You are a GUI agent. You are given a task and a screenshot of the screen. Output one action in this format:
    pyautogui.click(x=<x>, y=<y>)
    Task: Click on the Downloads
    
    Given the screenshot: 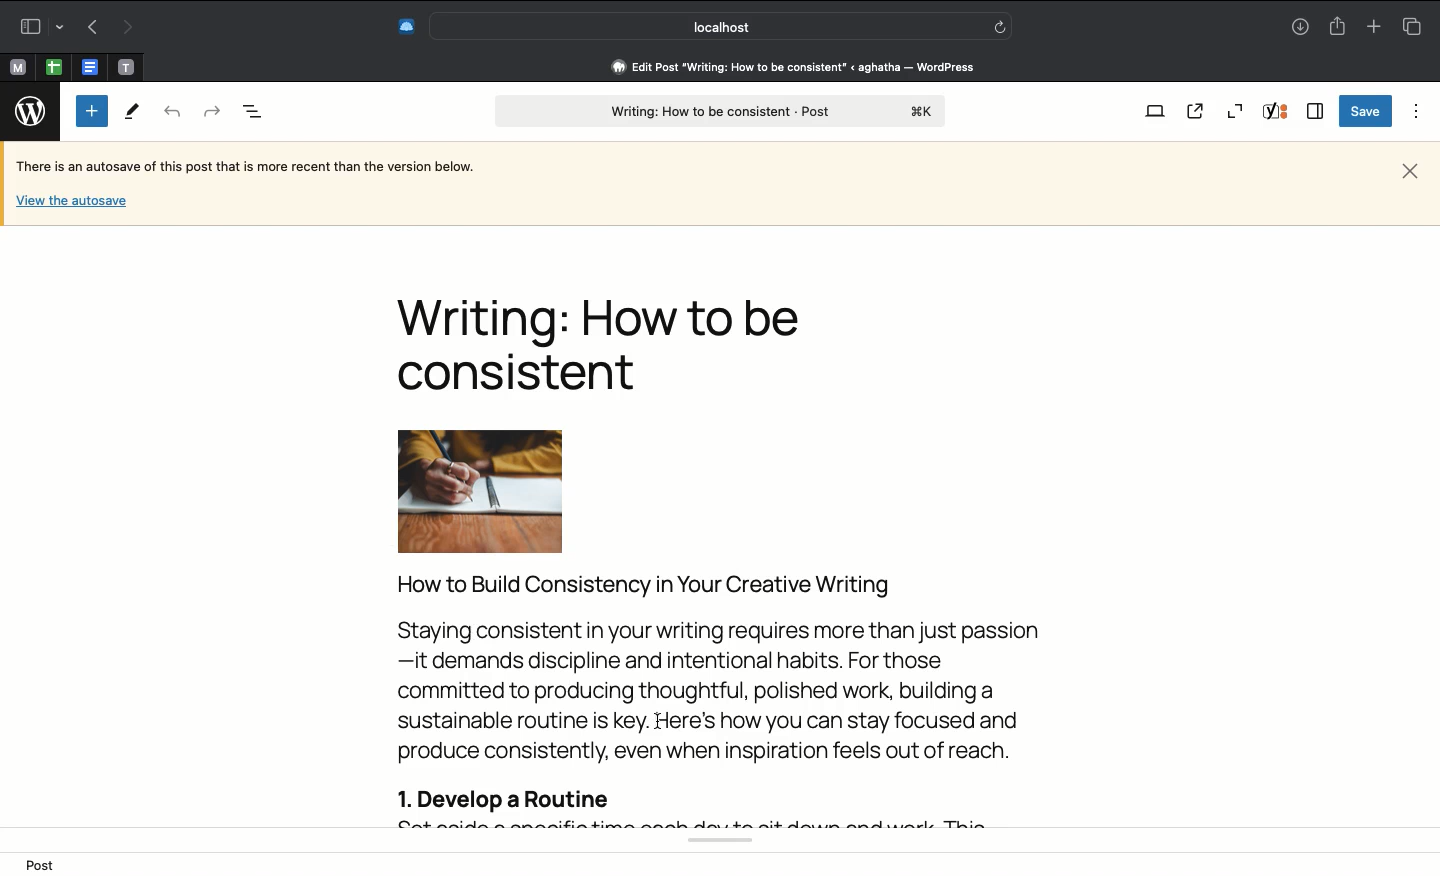 What is the action you would take?
    pyautogui.click(x=1300, y=28)
    